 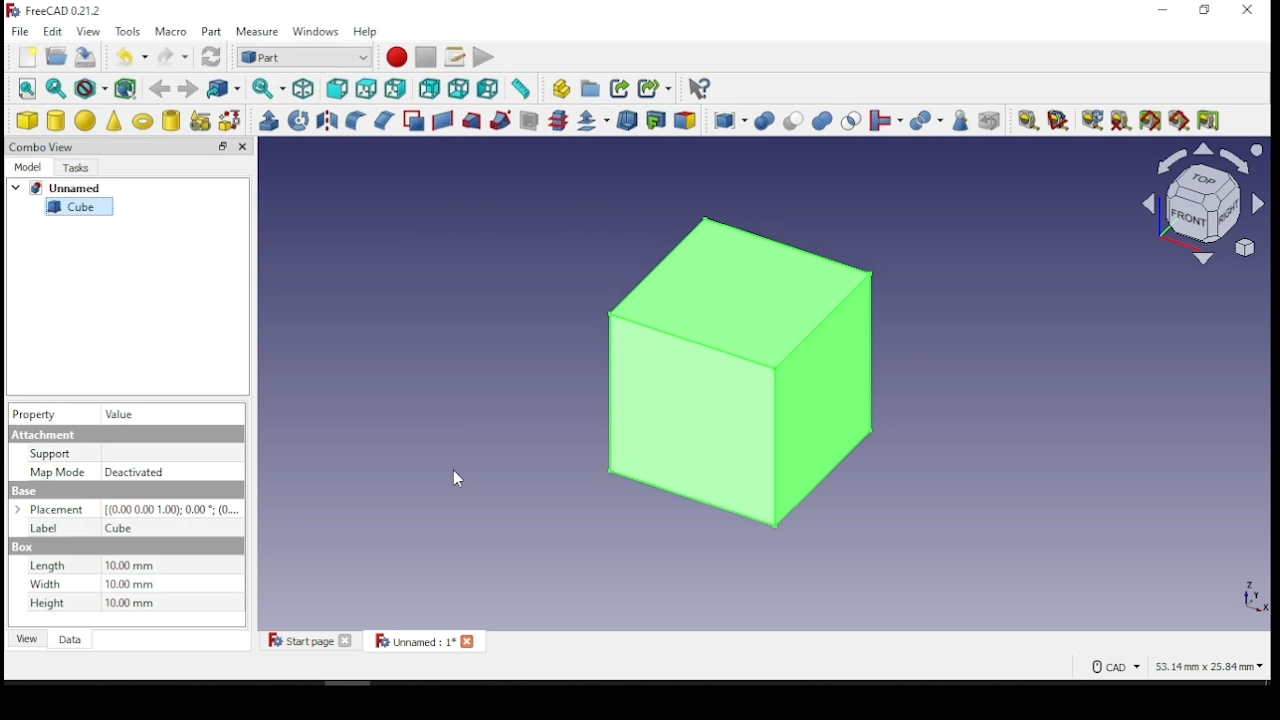 What do you see at coordinates (57, 56) in the screenshot?
I see `open` at bounding box center [57, 56].